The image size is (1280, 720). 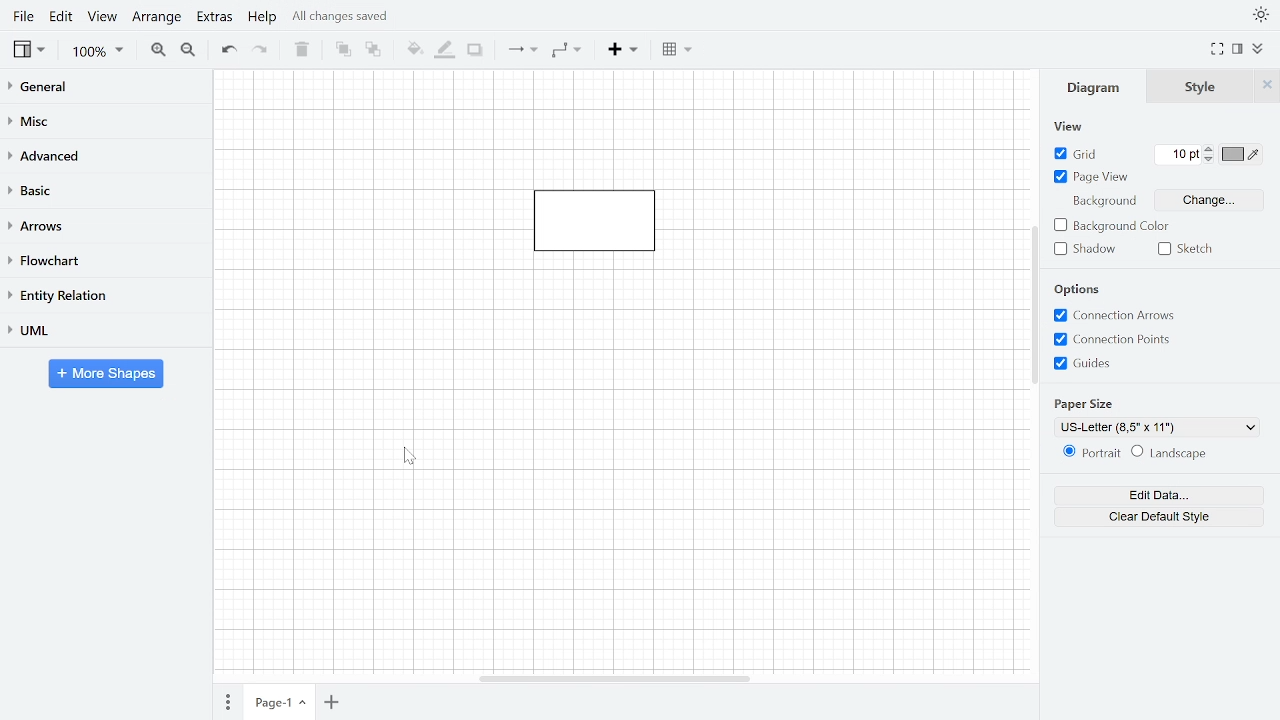 I want to click on Shadow, so click(x=476, y=51).